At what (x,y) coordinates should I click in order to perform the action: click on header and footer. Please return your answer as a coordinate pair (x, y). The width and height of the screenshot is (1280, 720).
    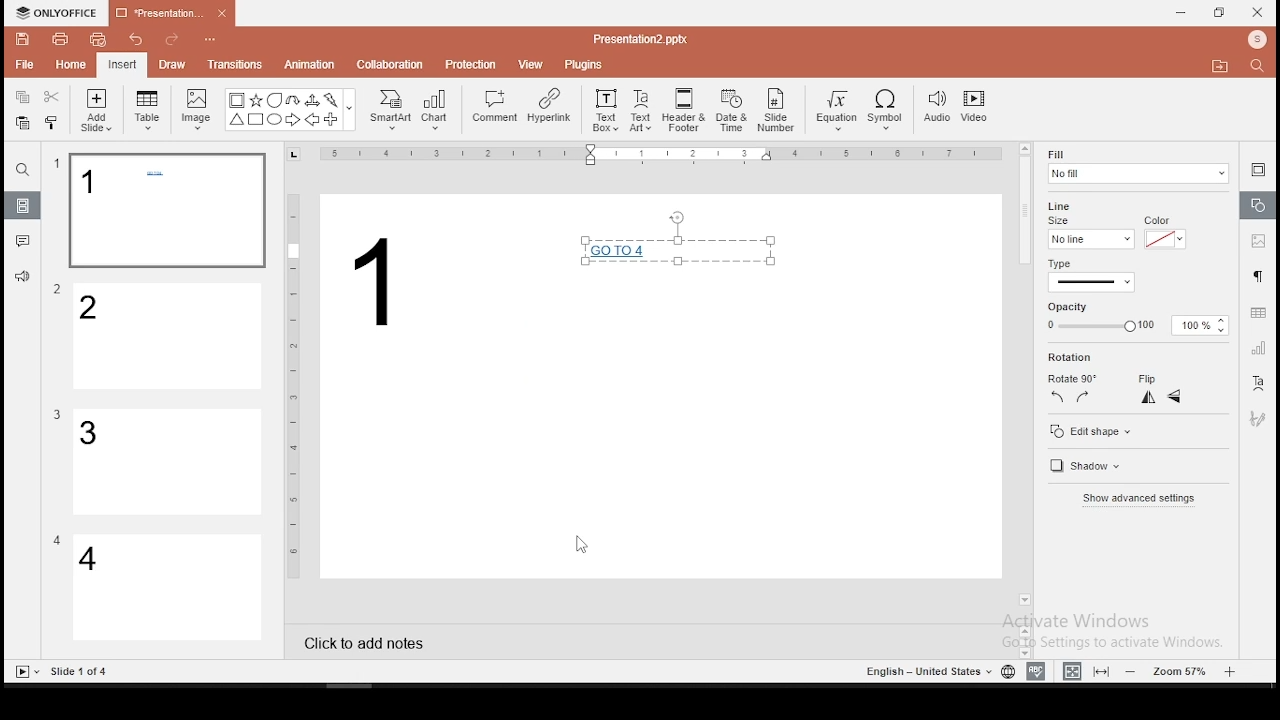
    Looking at the image, I should click on (686, 111).